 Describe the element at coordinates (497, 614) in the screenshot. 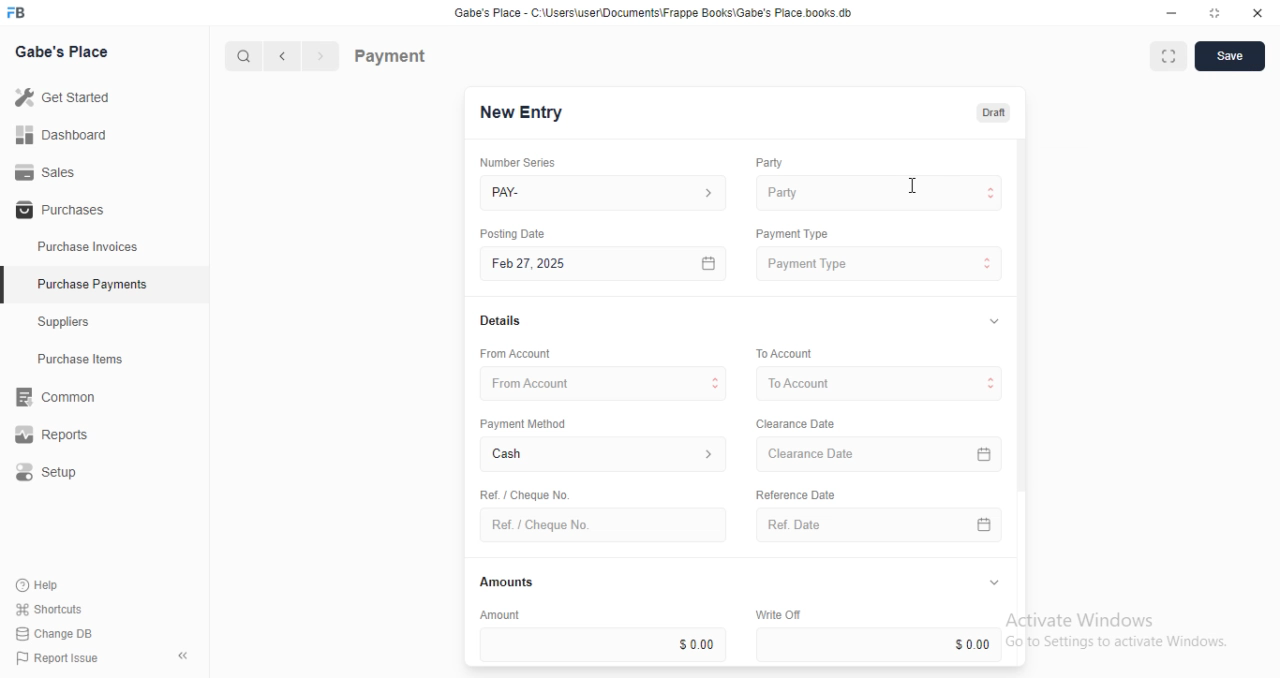

I see `Amount` at that location.